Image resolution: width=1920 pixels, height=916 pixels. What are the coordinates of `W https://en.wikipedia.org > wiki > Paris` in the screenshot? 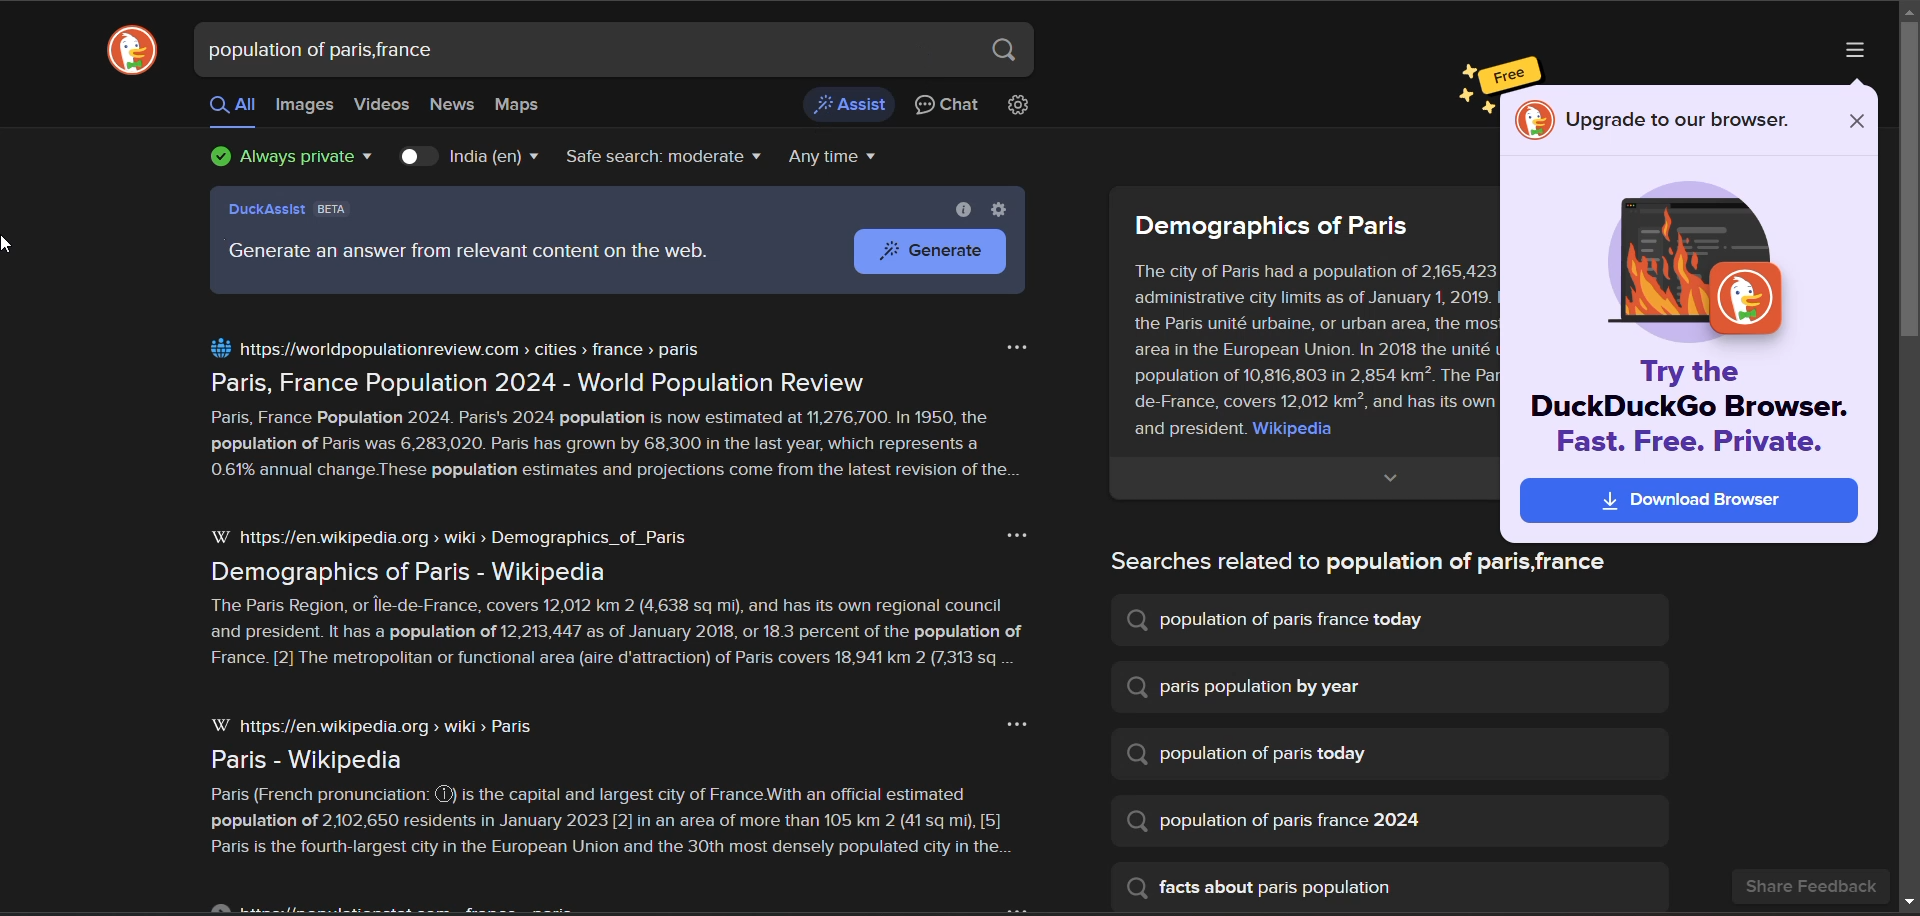 It's located at (382, 727).